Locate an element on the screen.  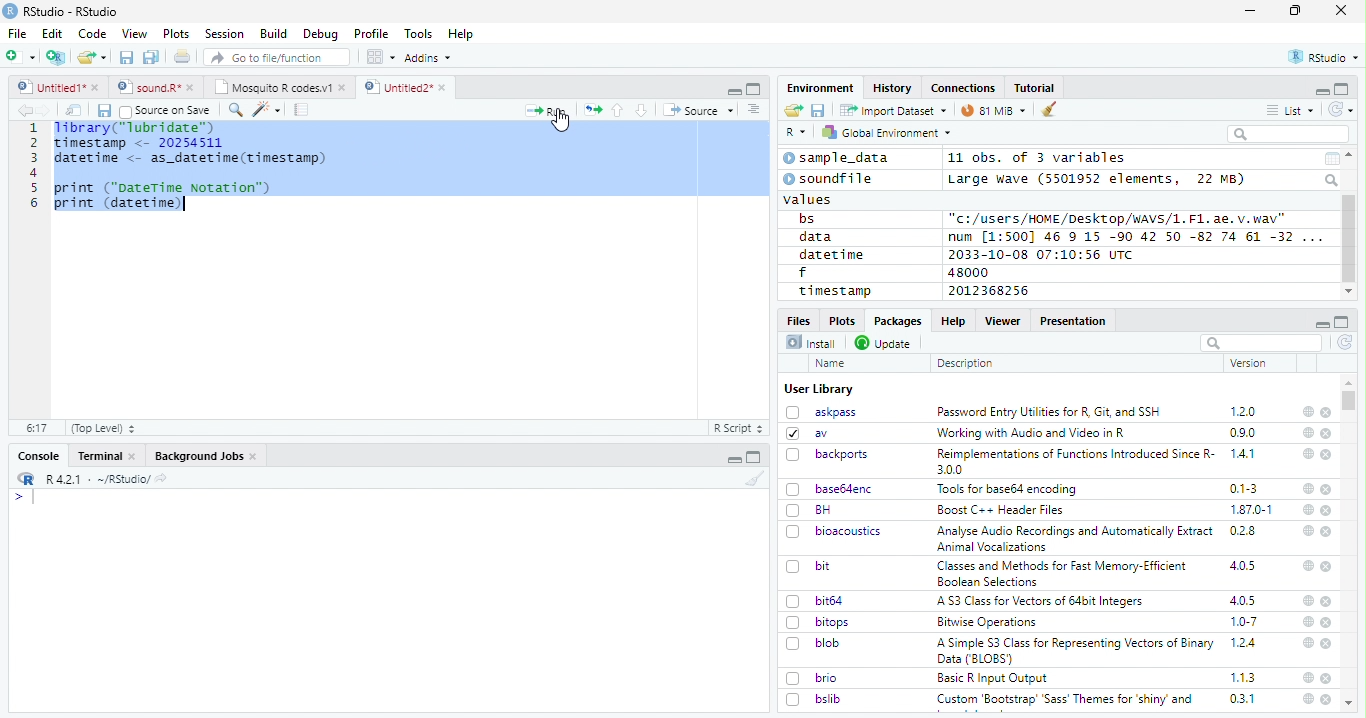
close is located at coordinates (1328, 644).